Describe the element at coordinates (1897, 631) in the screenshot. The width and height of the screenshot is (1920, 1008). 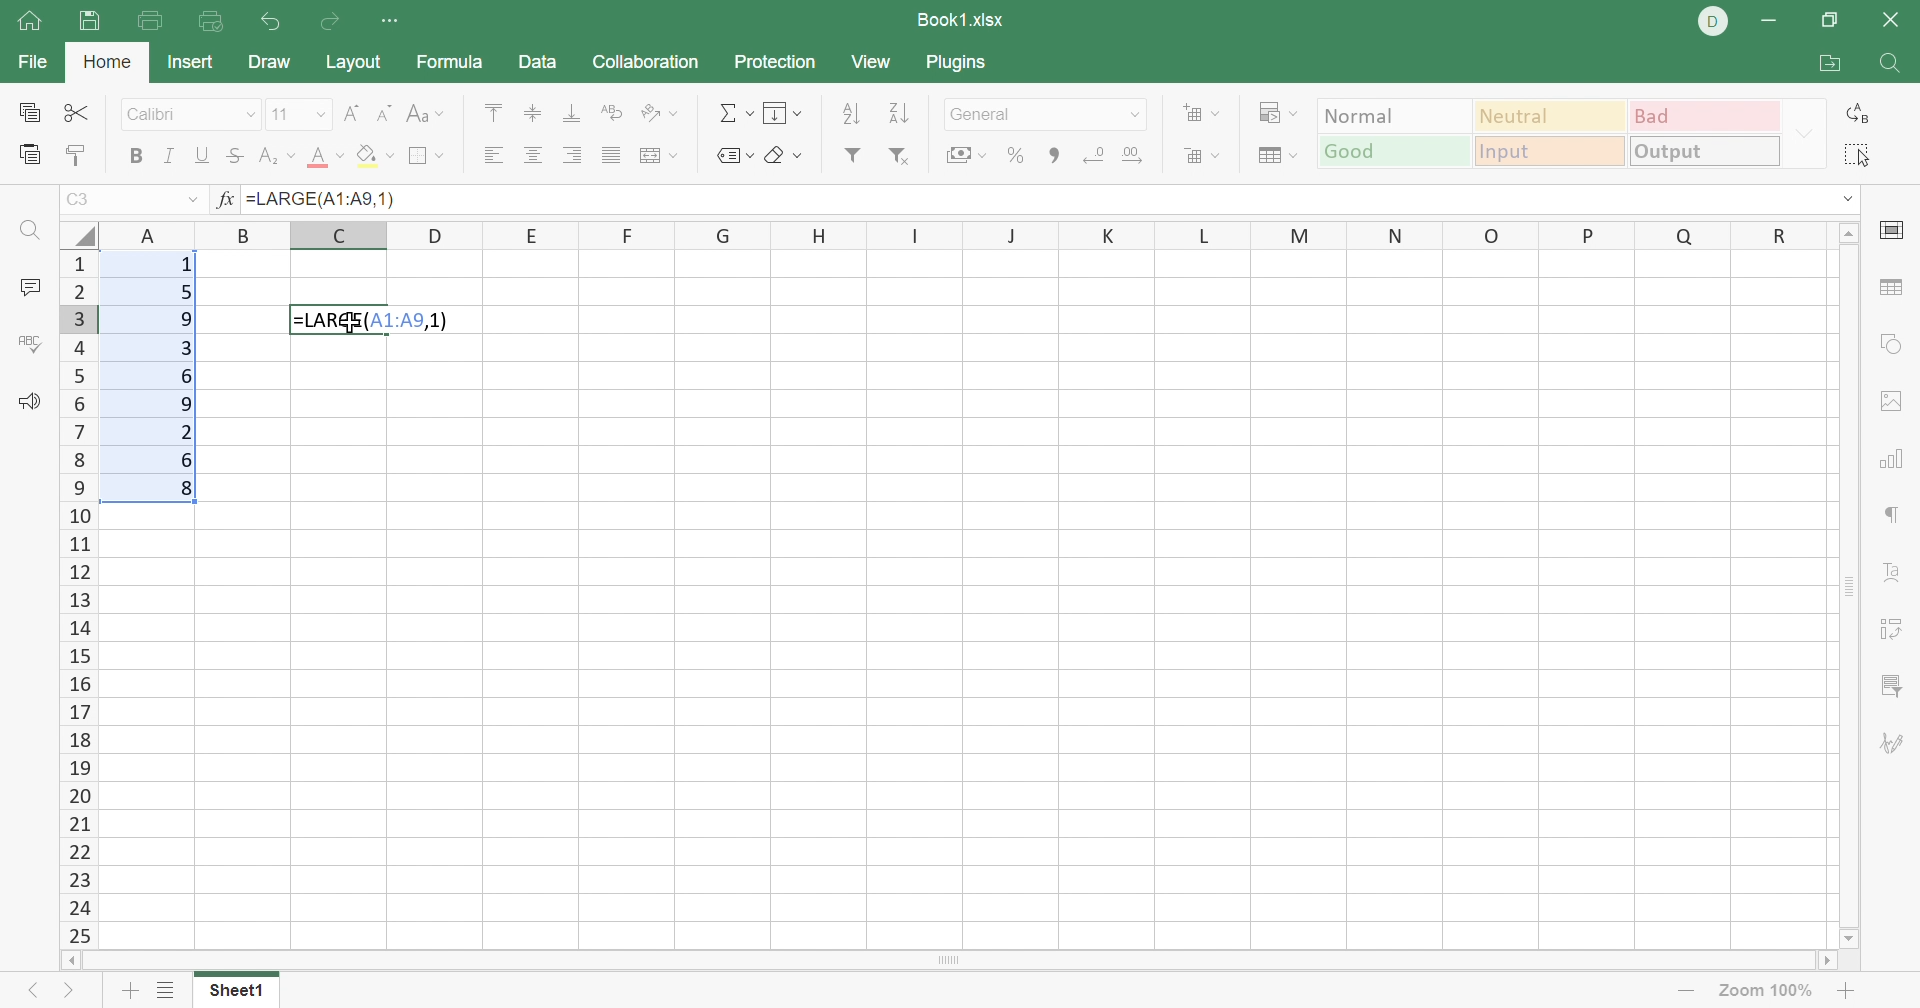
I see `Pivot Table settings` at that location.